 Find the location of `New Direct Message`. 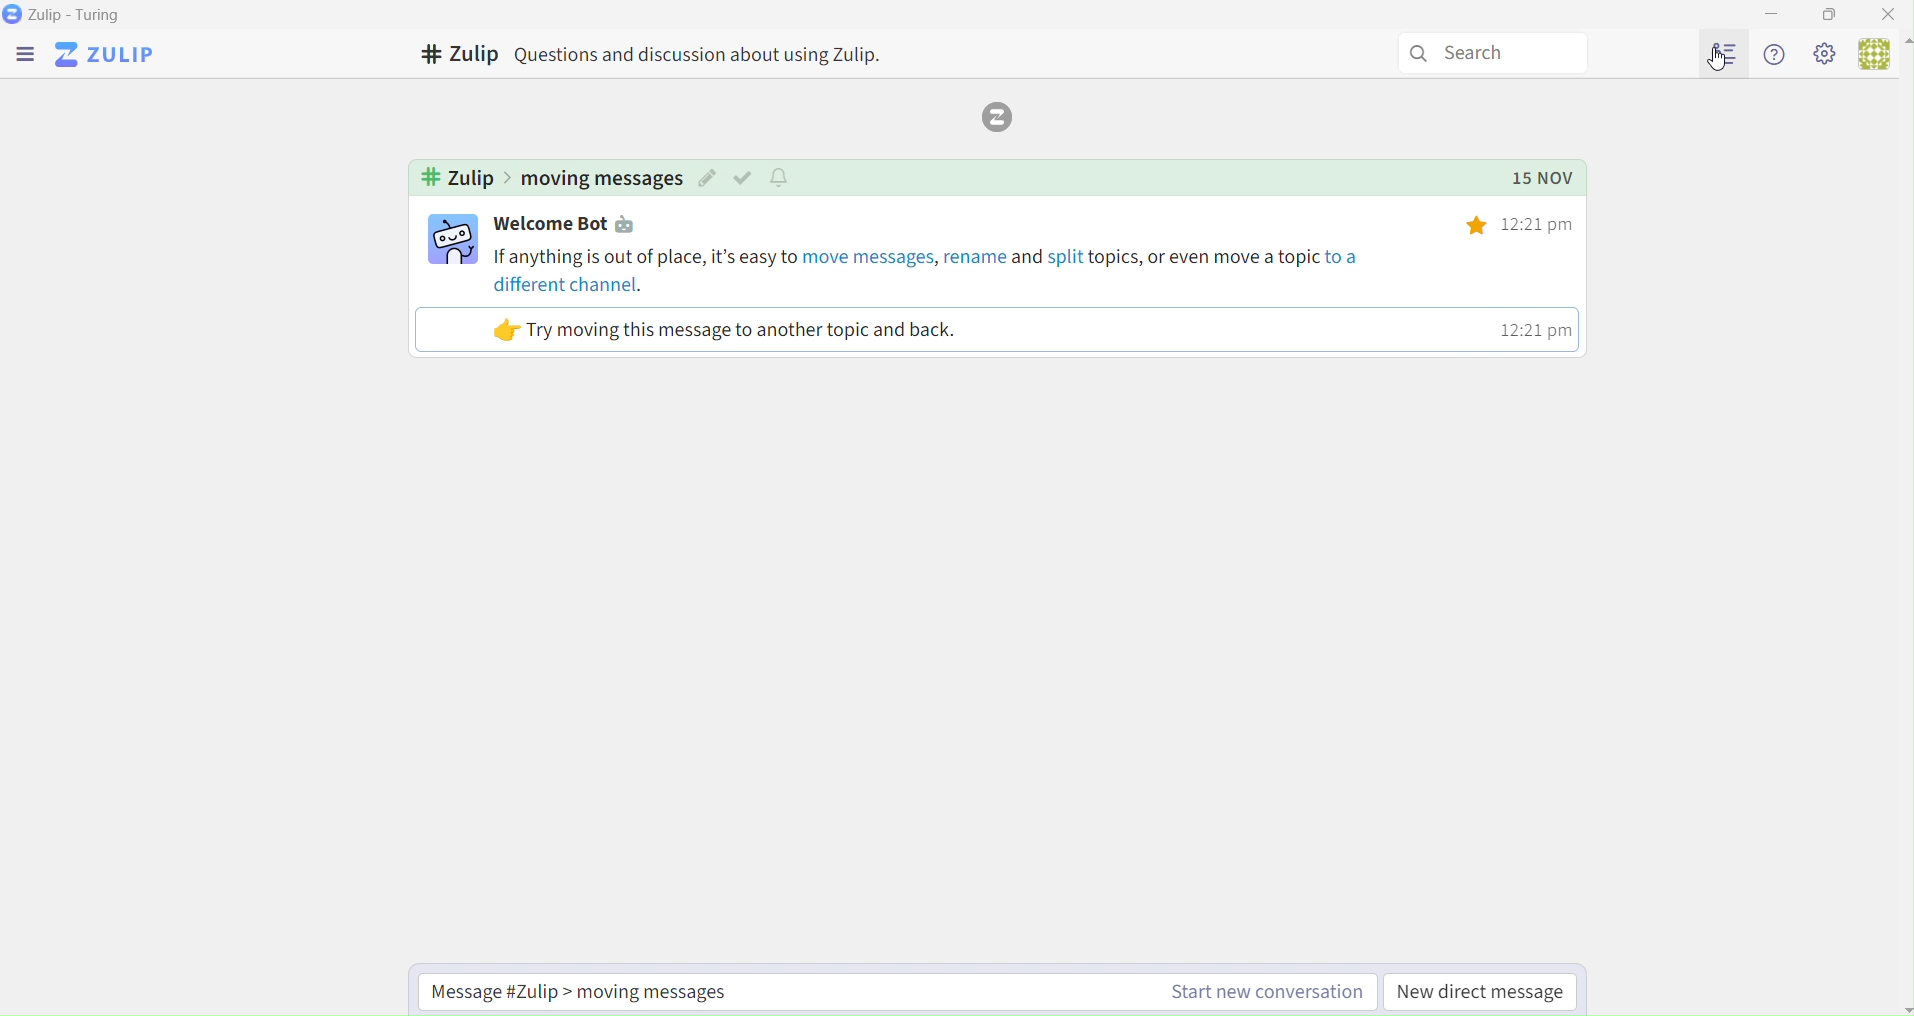

New Direct Message is located at coordinates (1482, 994).